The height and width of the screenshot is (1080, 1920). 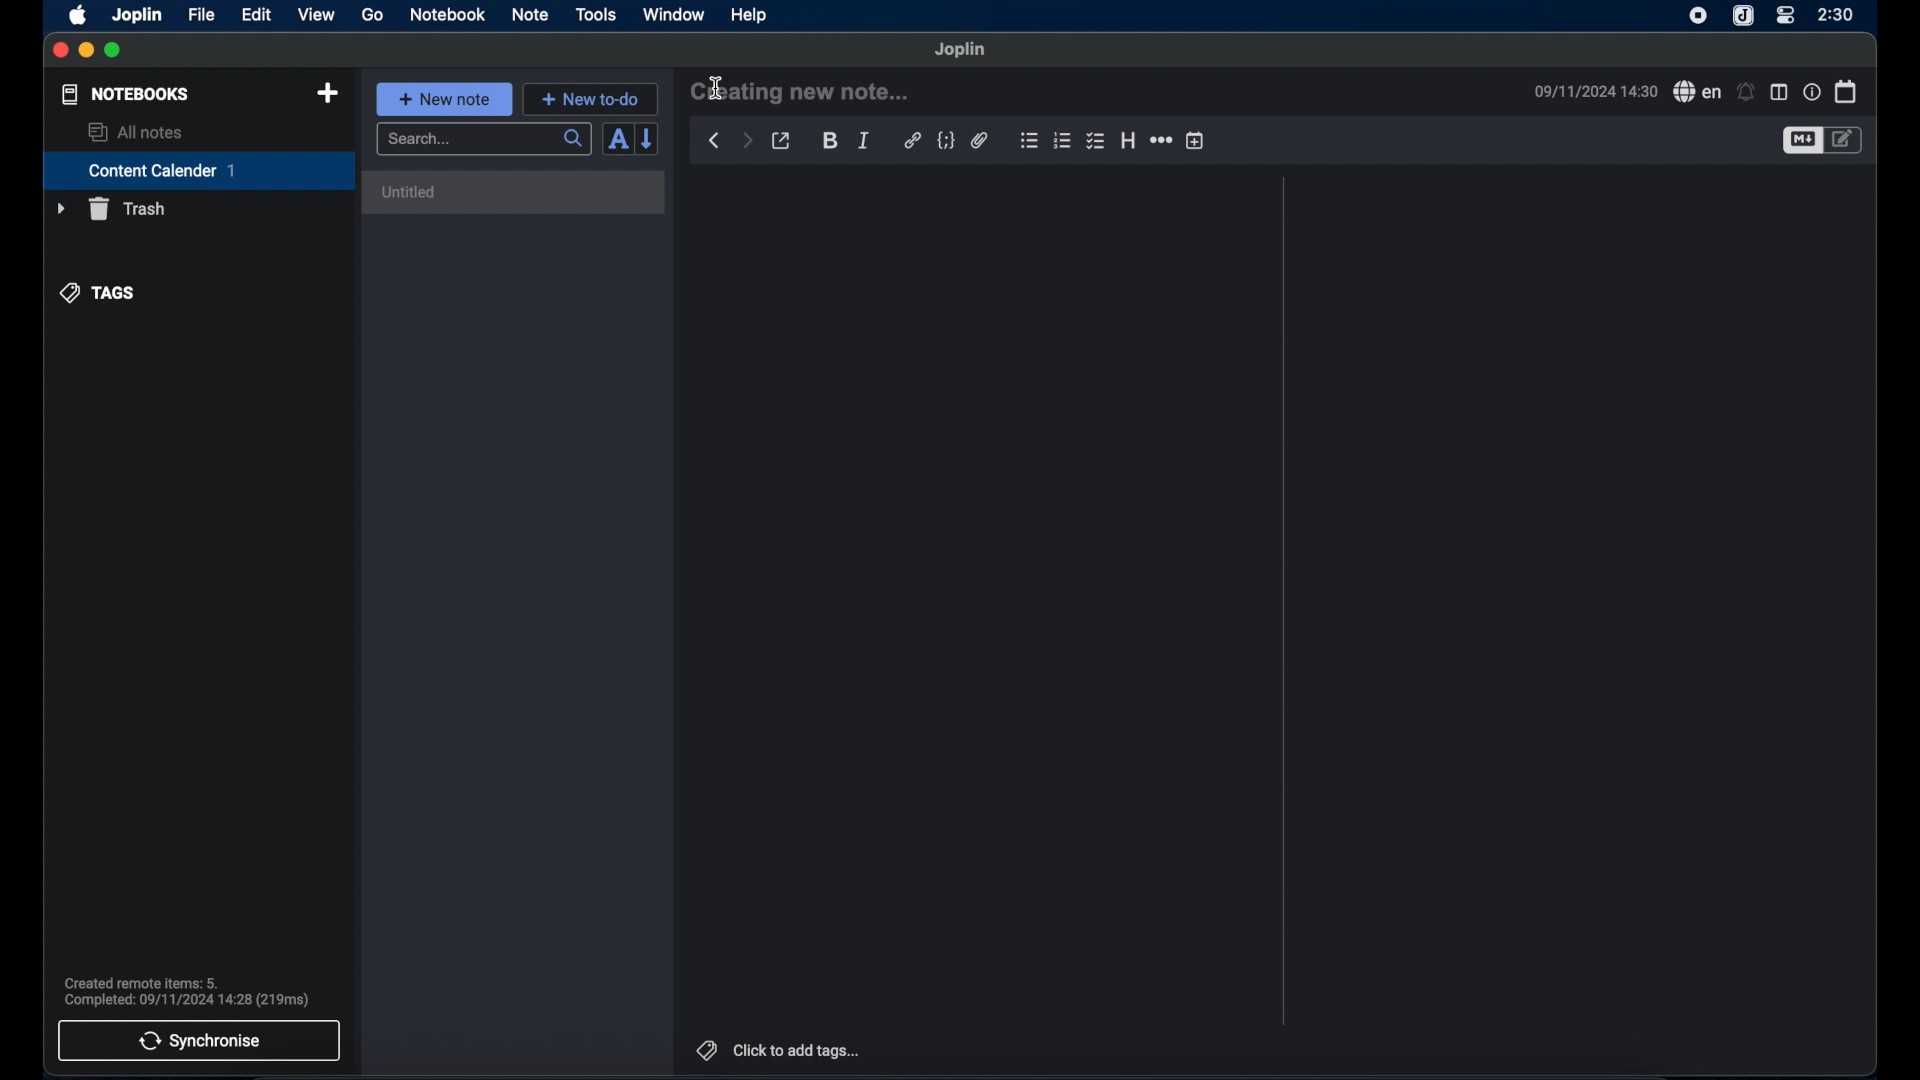 What do you see at coordinates (199, 170) in the screenshot?
I see `content calendar 1` at bounding box center [199, 170].